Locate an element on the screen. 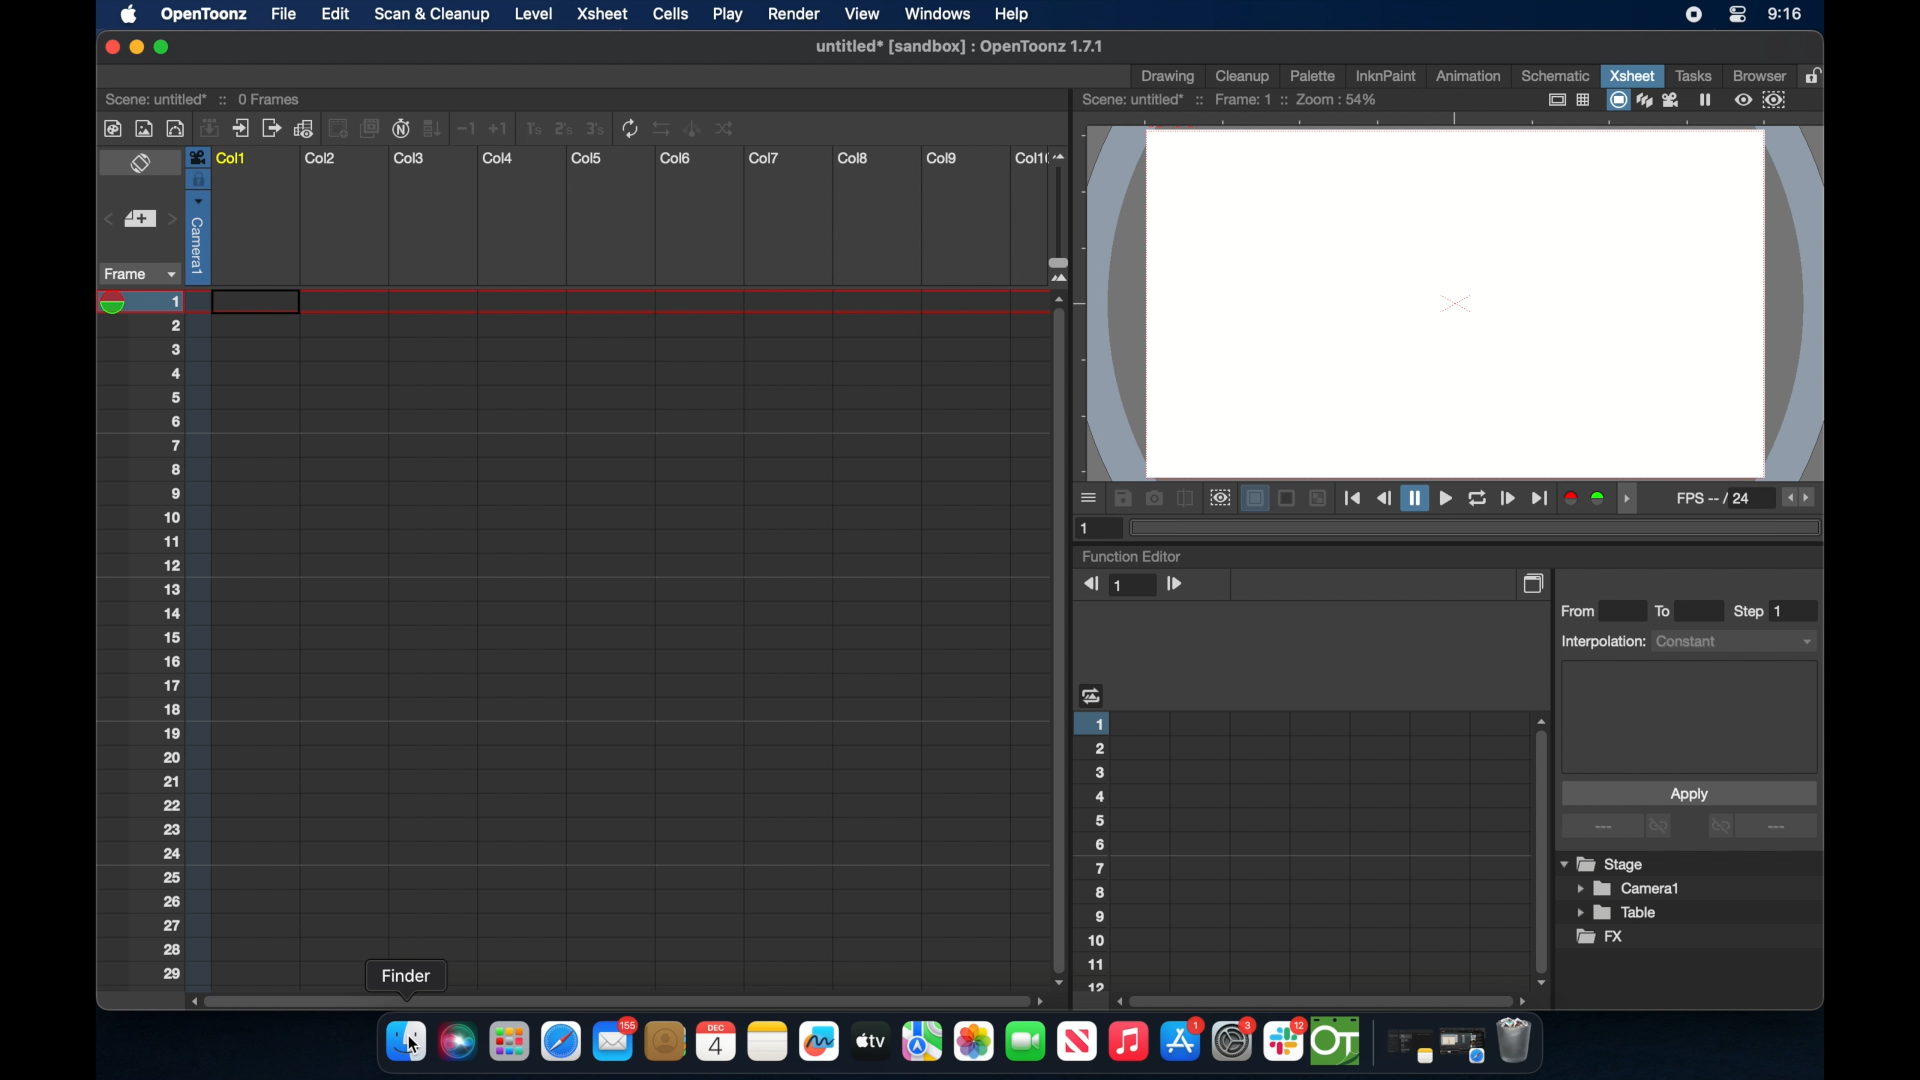 This screenshot has height=1080, width=1920. function editor is located at coordinates (1133, 556).